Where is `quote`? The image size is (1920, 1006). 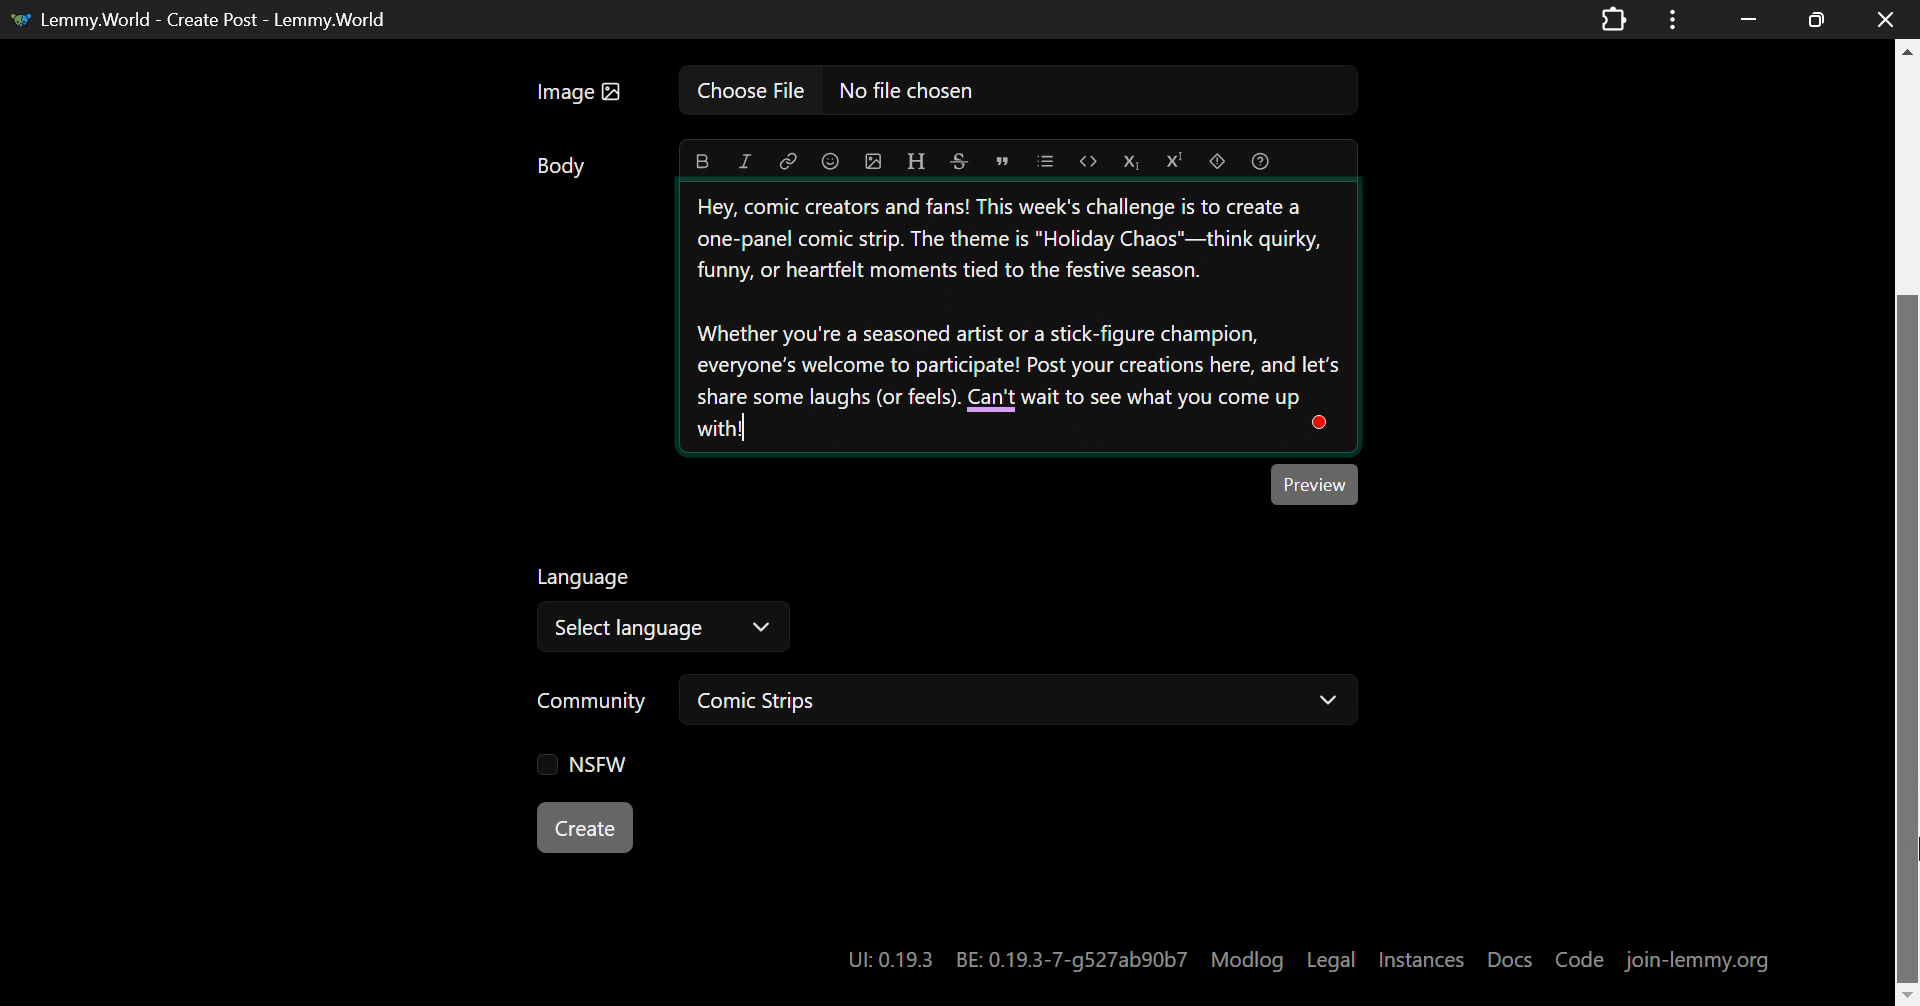 quote is located at coordinates (1003, 160).